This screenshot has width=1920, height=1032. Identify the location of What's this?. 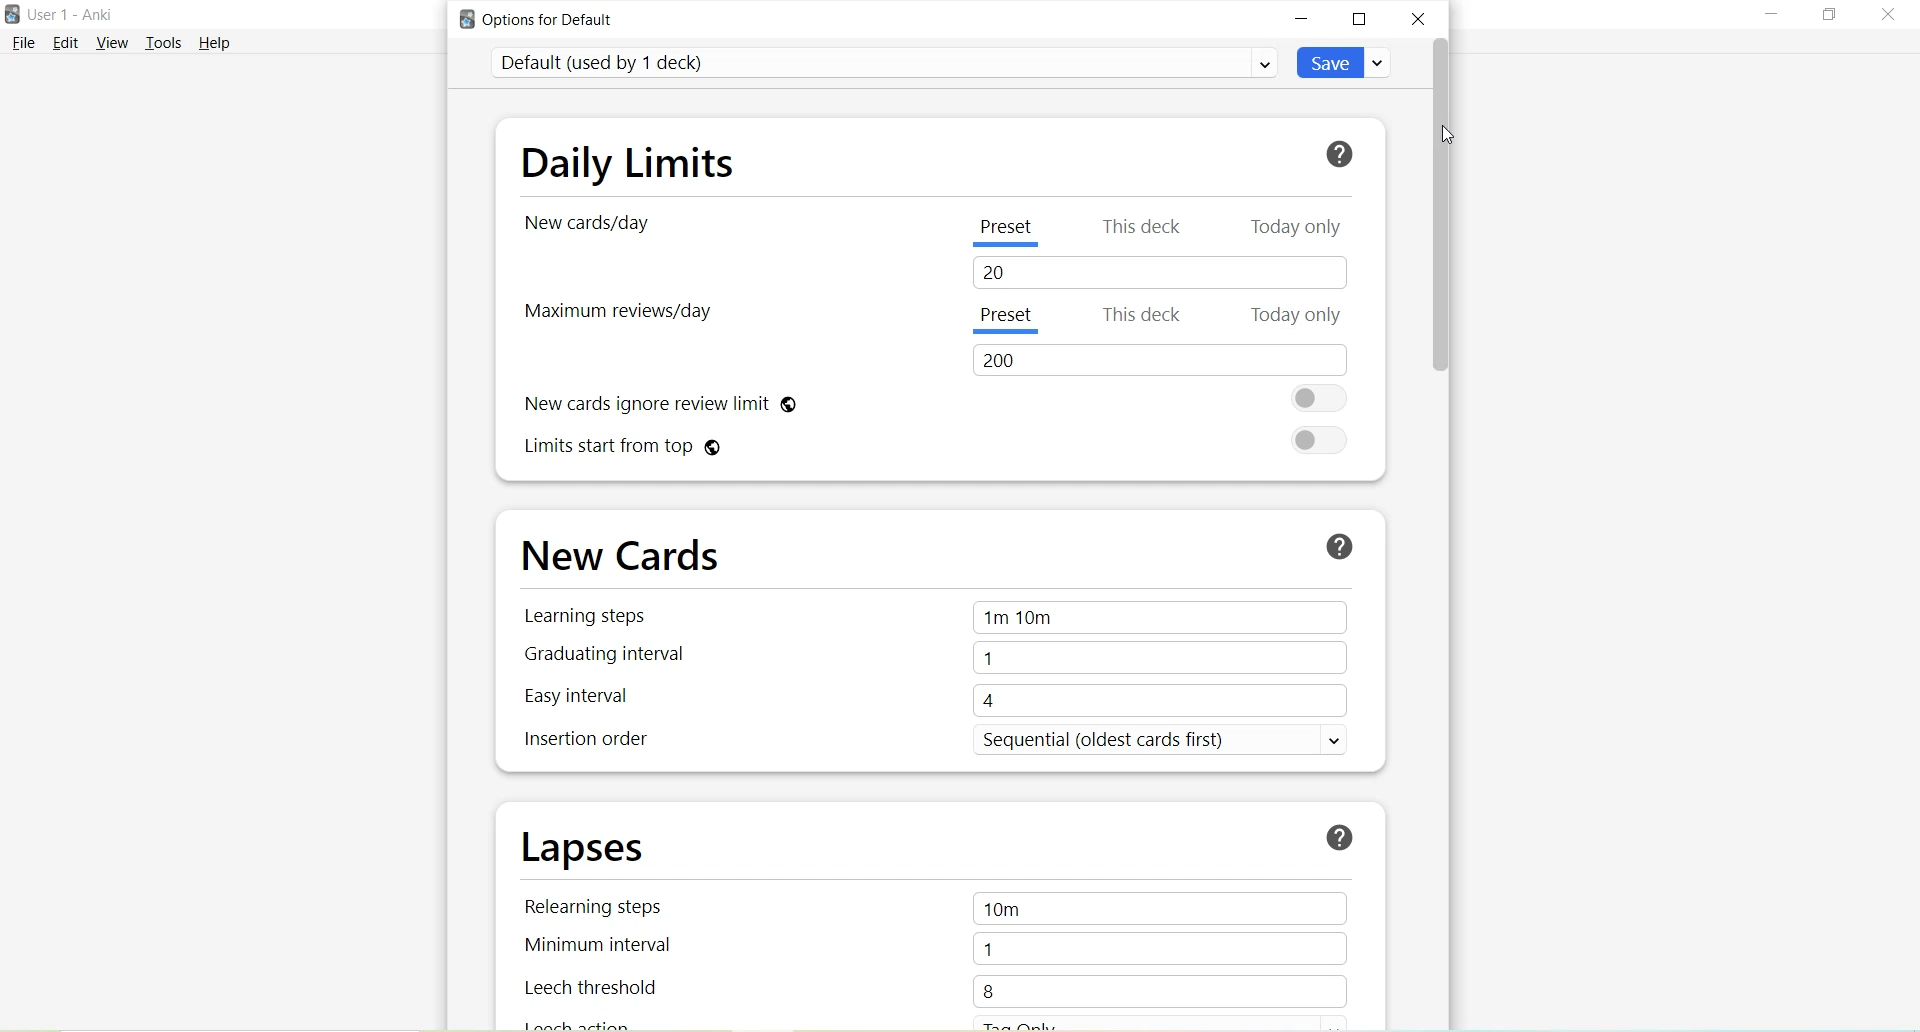
(1342, 155).